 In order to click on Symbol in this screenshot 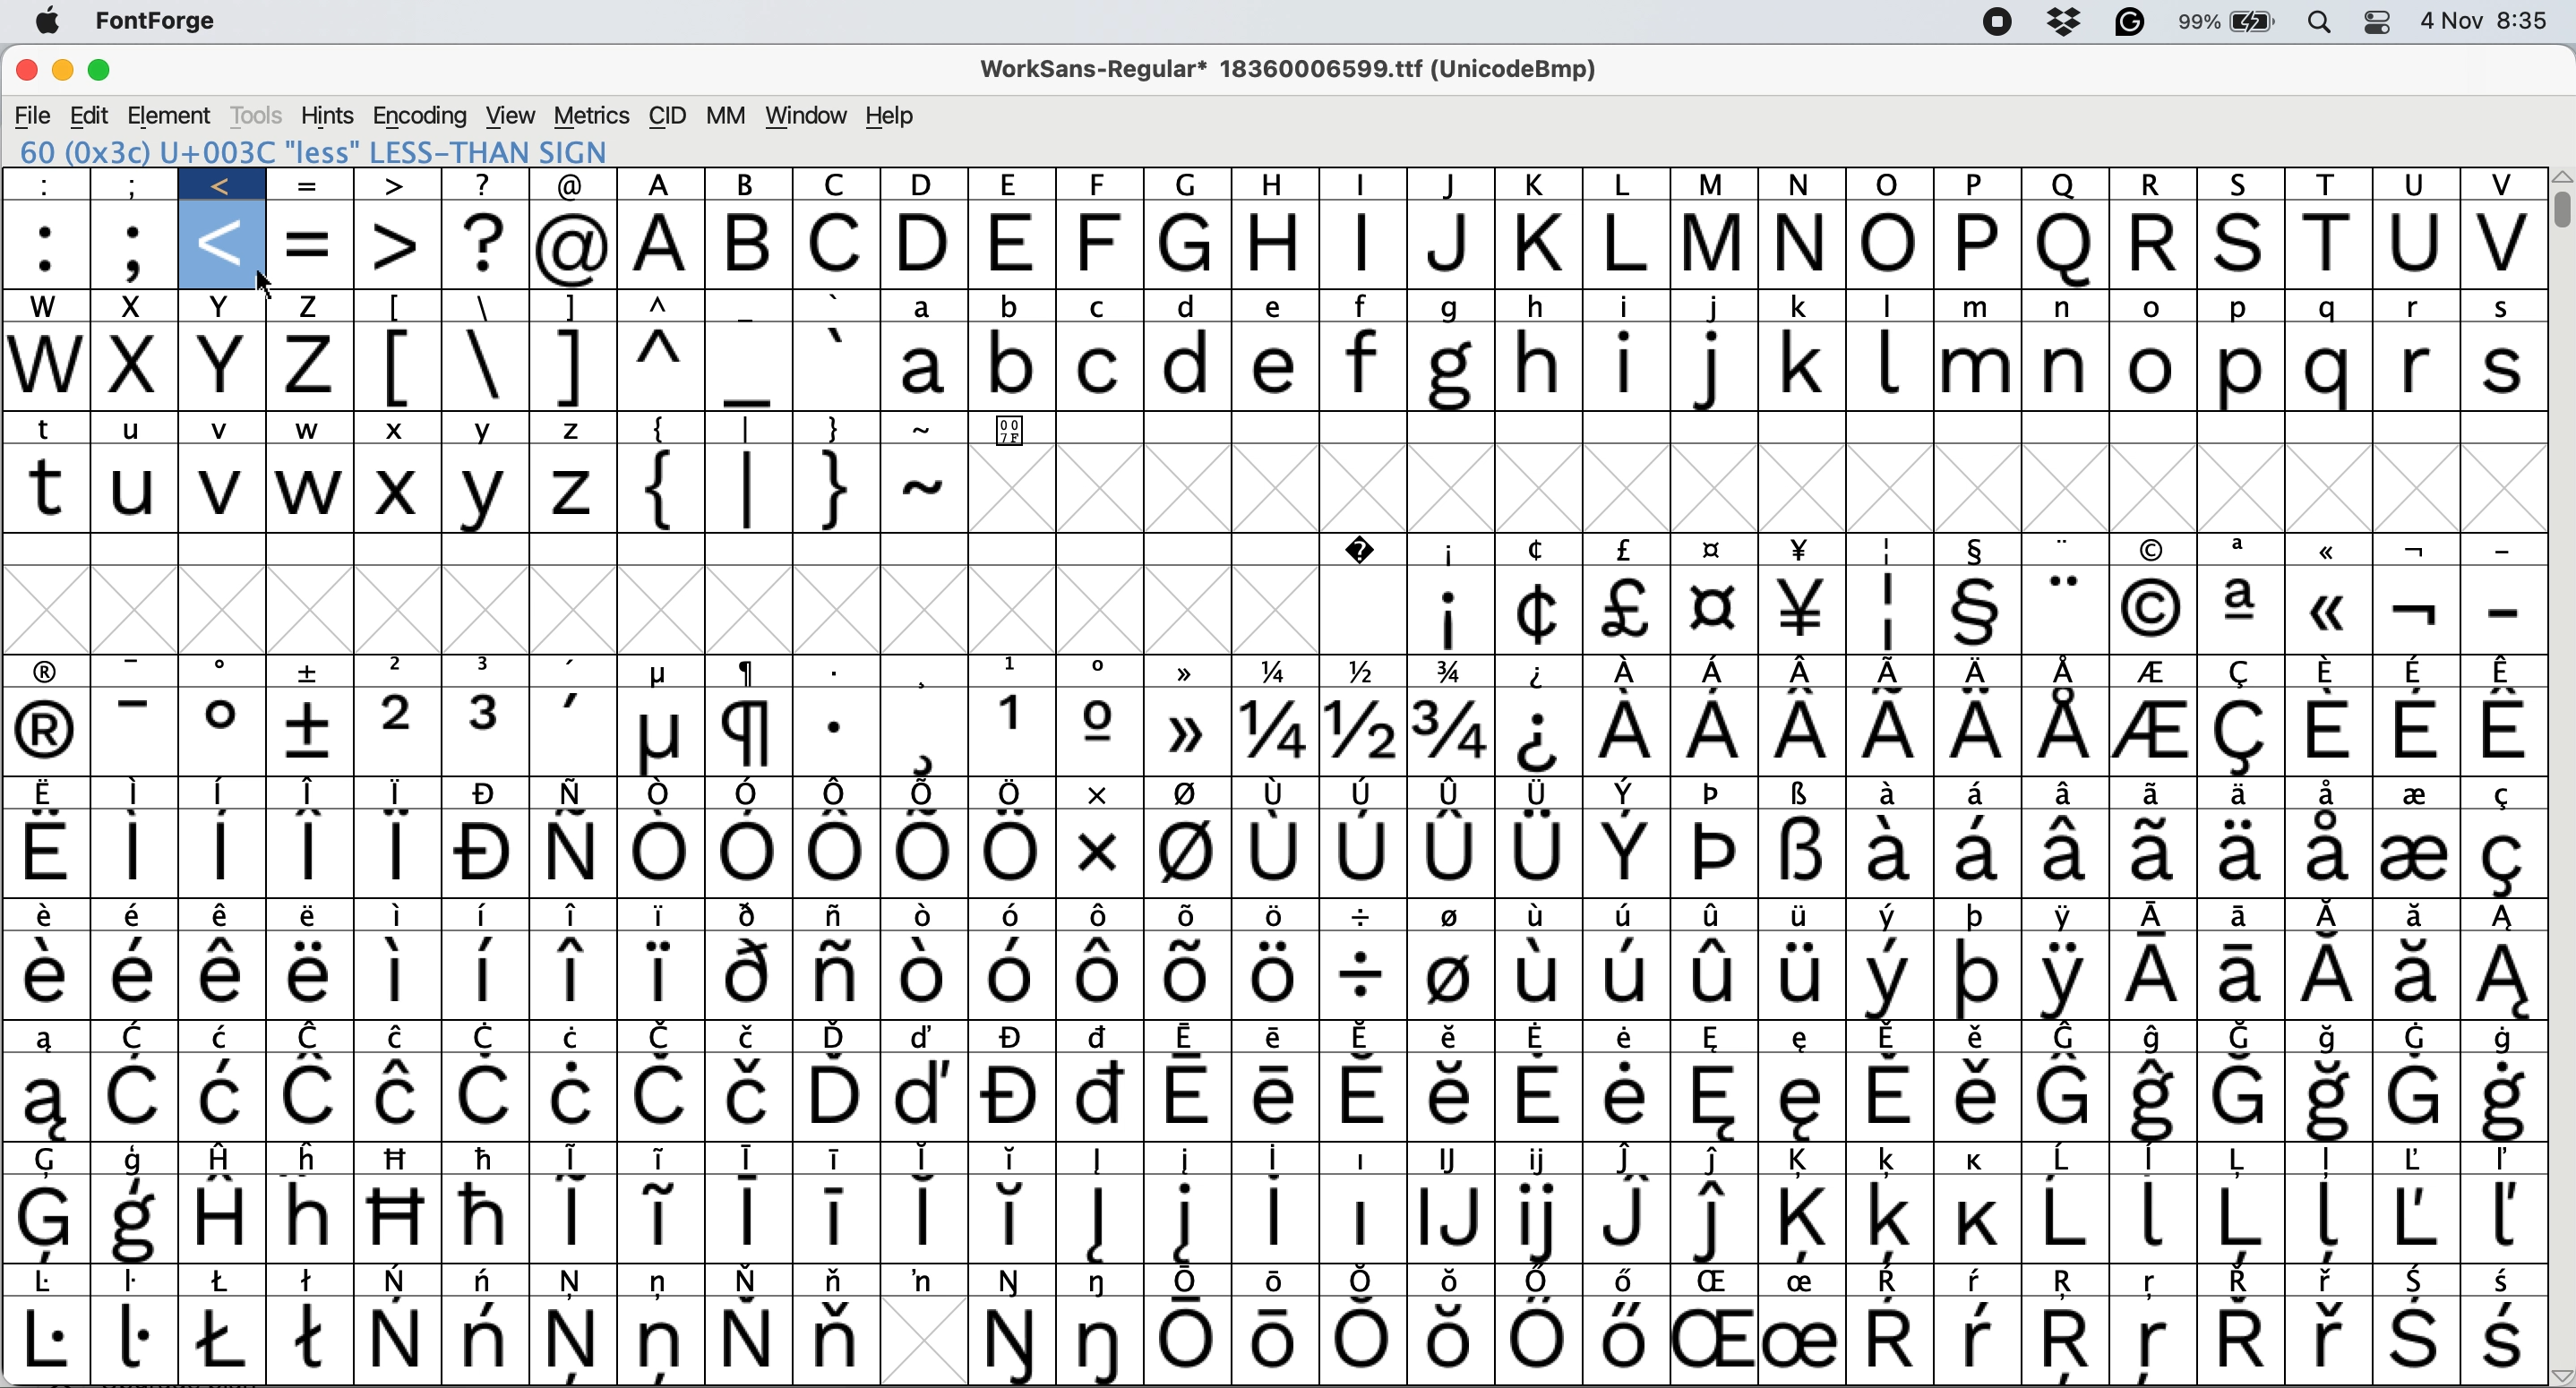, I will do `click(1981, 858)`.